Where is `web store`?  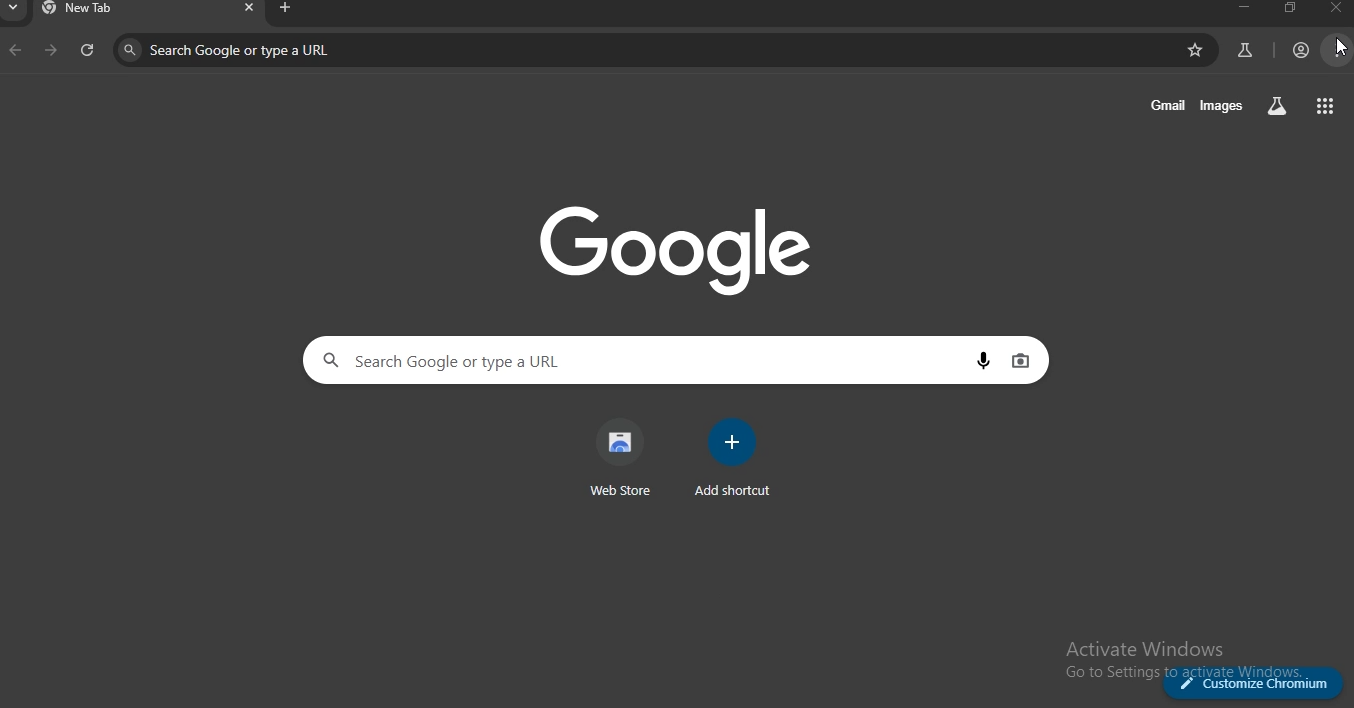 web store is located at coordinates (618, 462).